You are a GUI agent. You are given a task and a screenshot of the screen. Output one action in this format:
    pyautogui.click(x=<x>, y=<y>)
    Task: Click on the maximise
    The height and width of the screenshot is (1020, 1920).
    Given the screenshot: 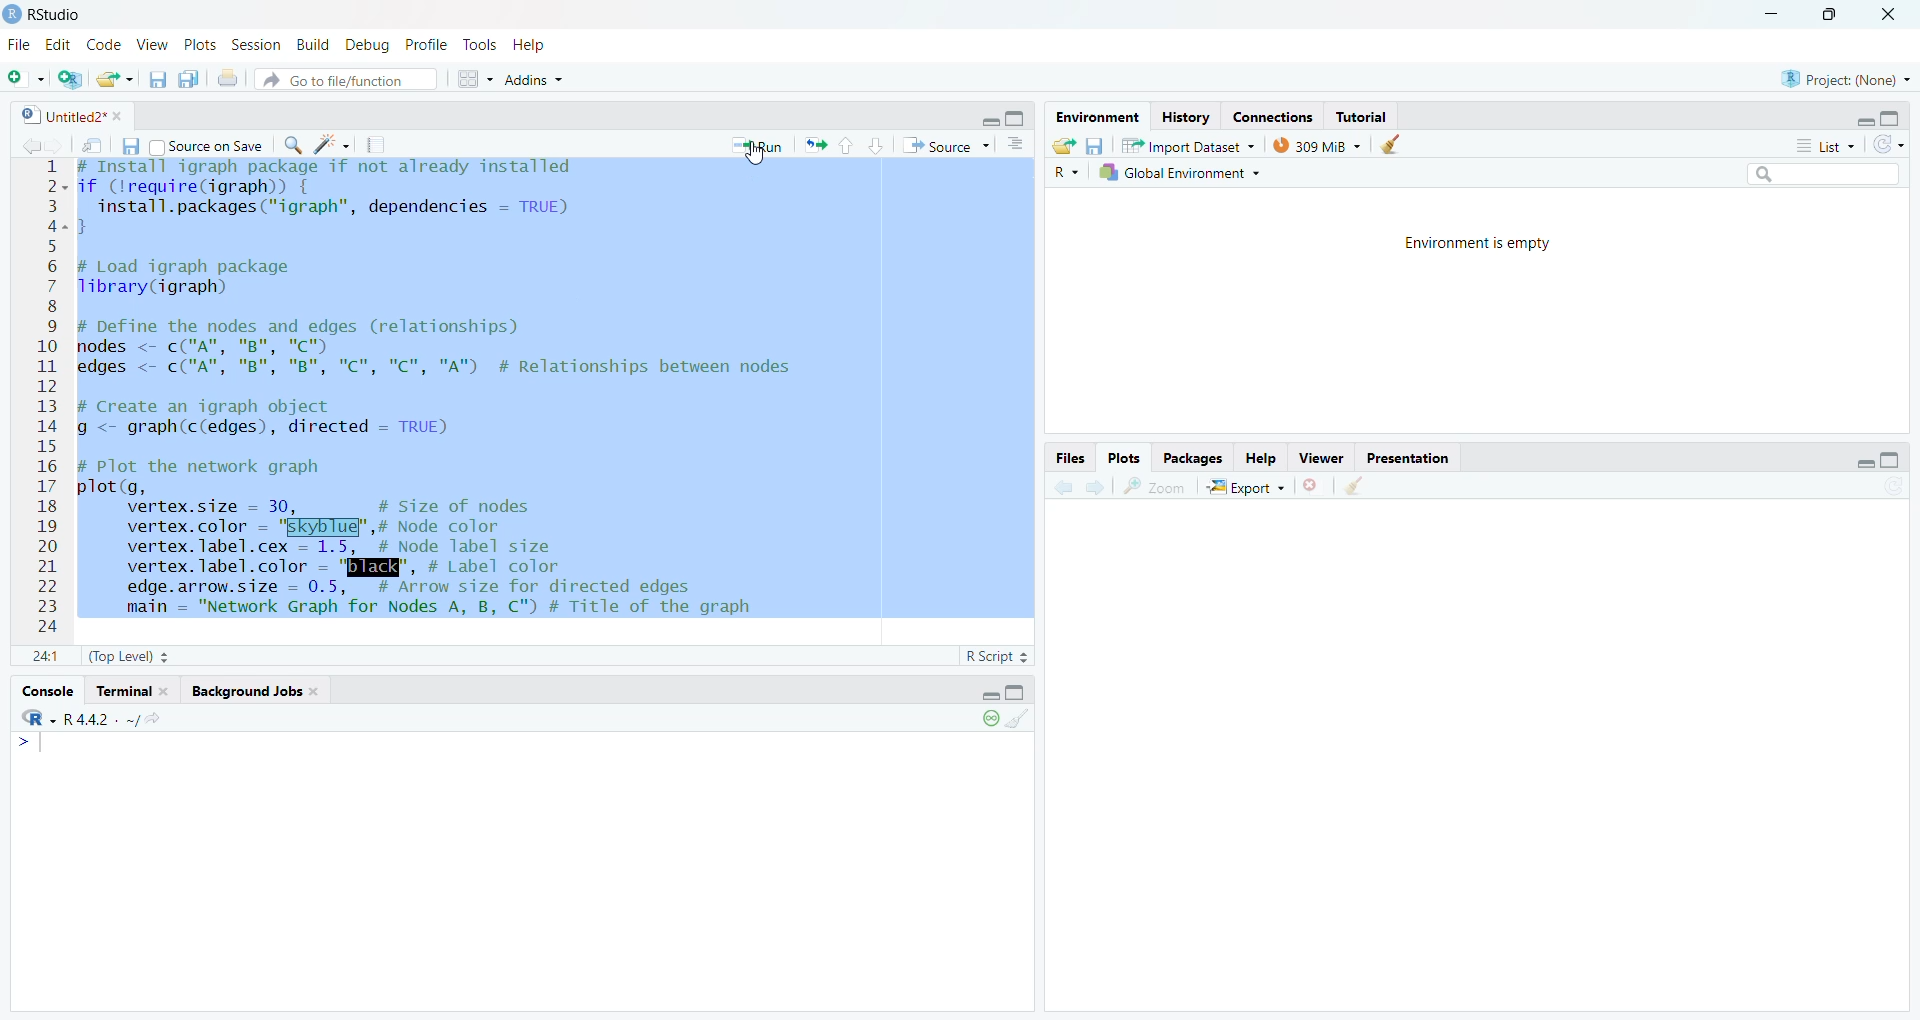 What is the action you would take?
    pyautogui.click(x=1834, y=15)
    